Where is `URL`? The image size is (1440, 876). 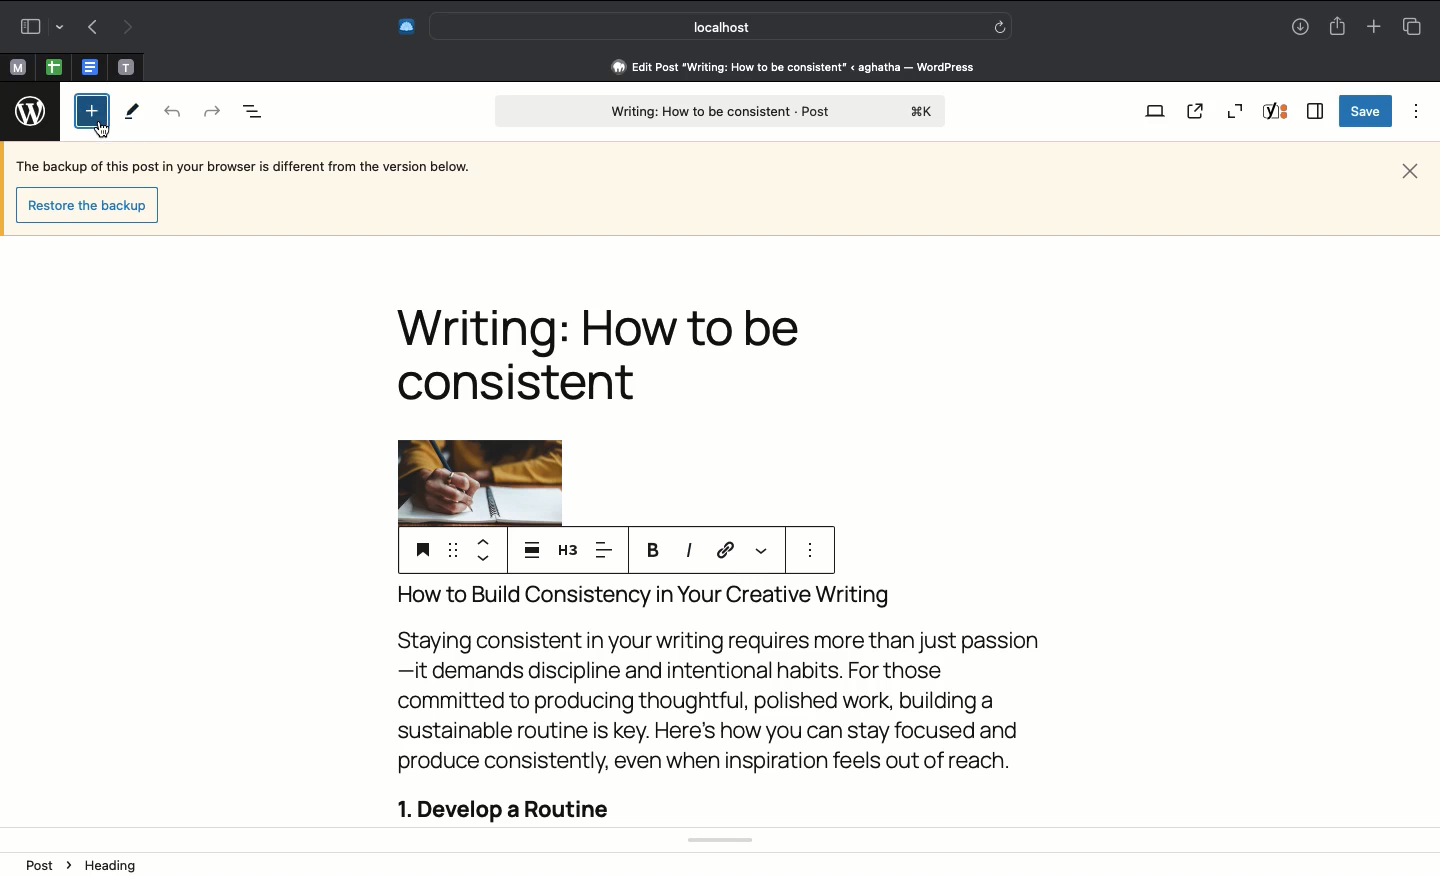
URL is located at coordinates (726, 550).